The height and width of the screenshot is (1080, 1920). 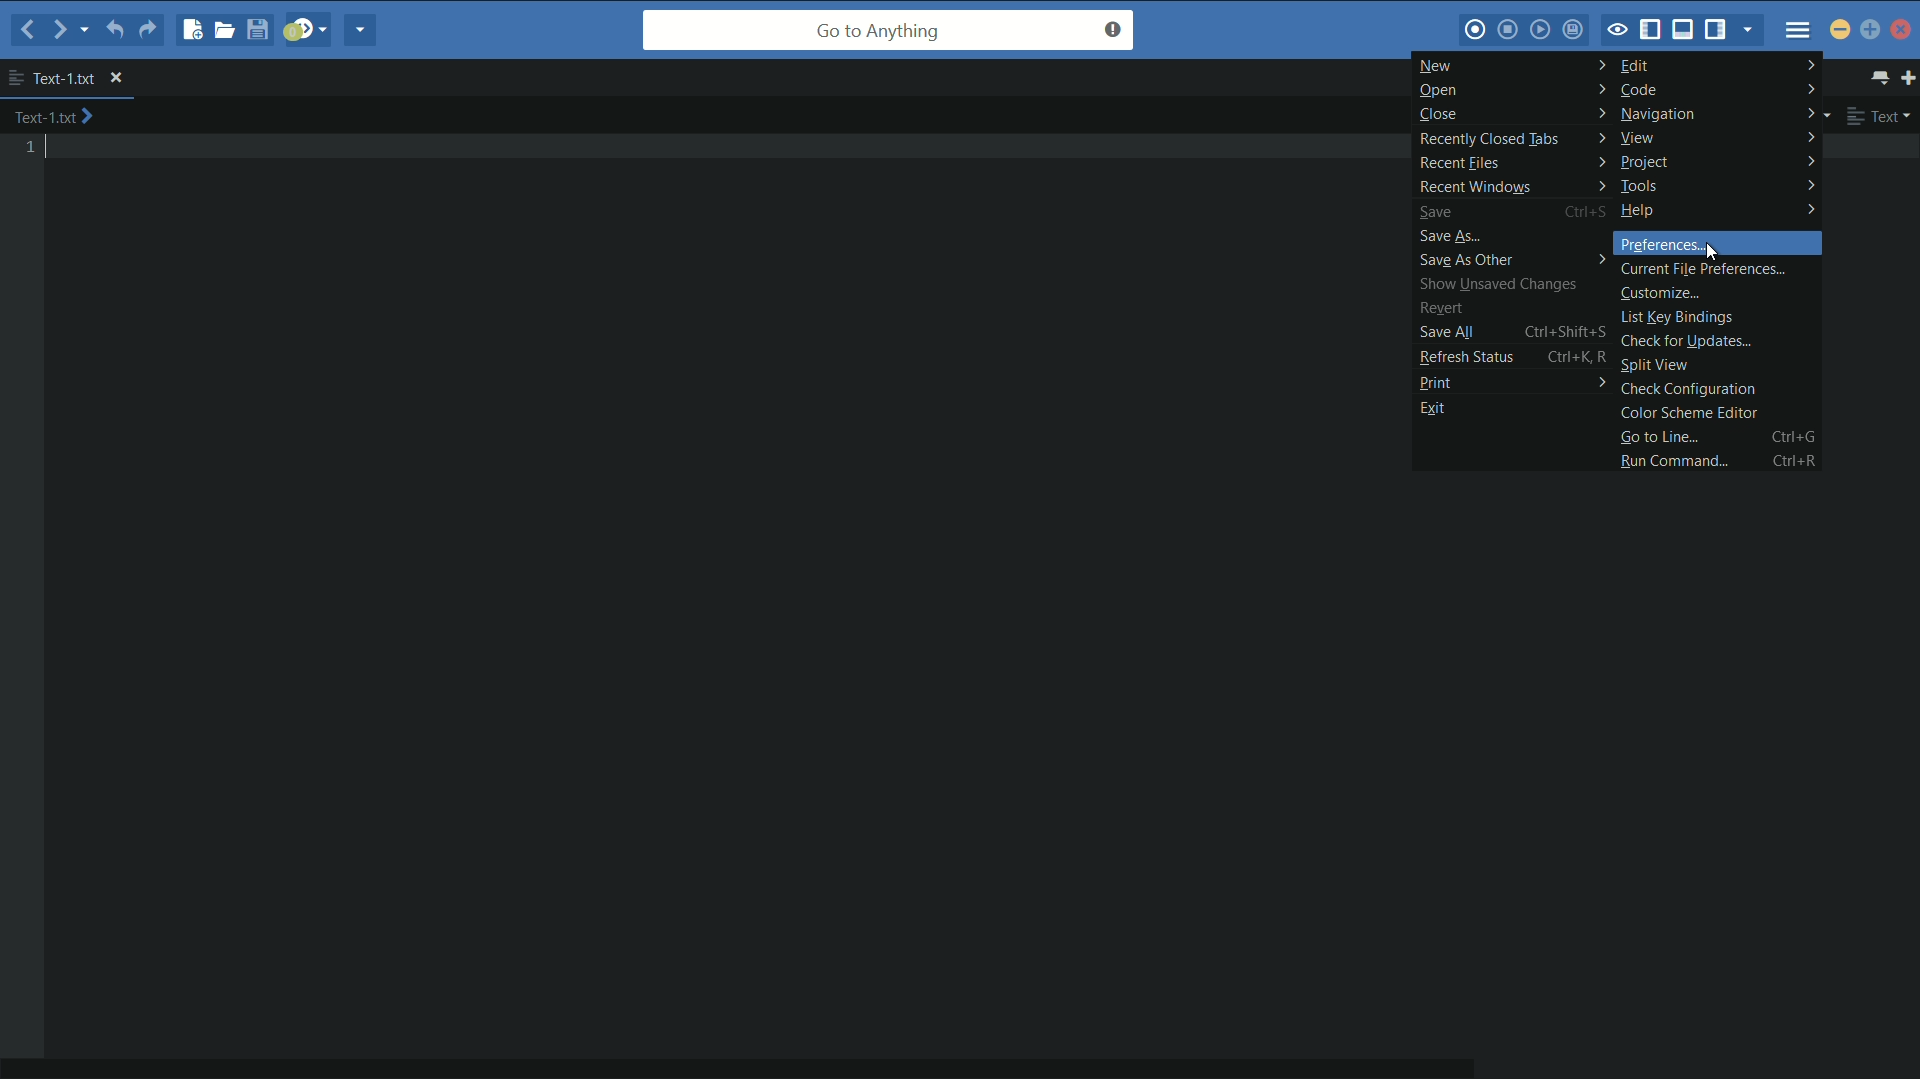 What do you see at coordinates (1661, 436) in the screenshot?
I see `go to line` at bounding box center [1661, 436].